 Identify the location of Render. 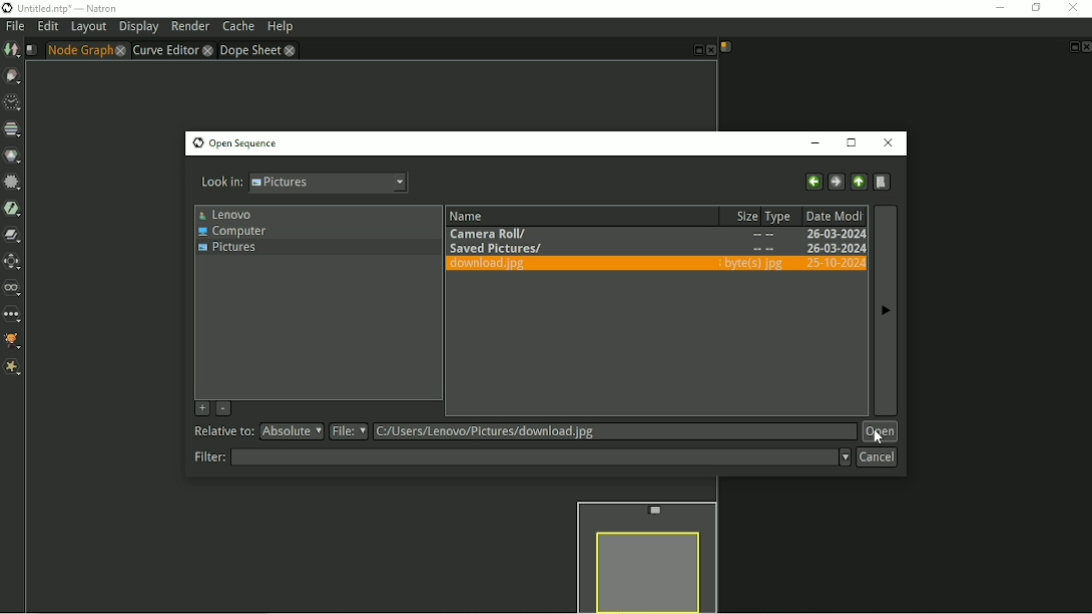
(191, 26).